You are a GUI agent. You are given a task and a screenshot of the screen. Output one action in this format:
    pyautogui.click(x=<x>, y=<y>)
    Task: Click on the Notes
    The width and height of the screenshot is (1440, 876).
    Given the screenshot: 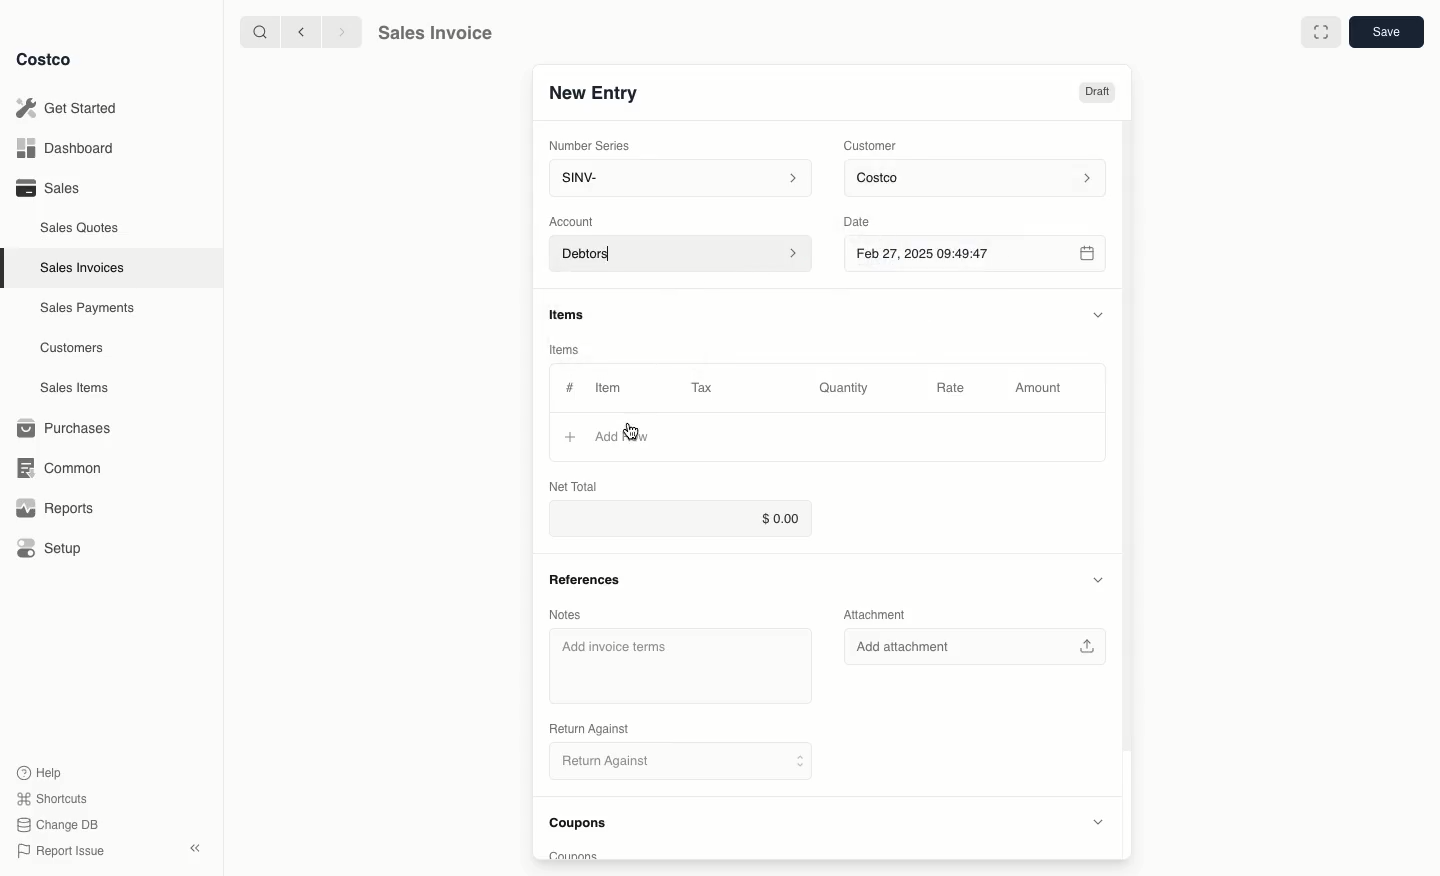 What is the action you would take?
    pyautogui.click(x=565, y=615)
    